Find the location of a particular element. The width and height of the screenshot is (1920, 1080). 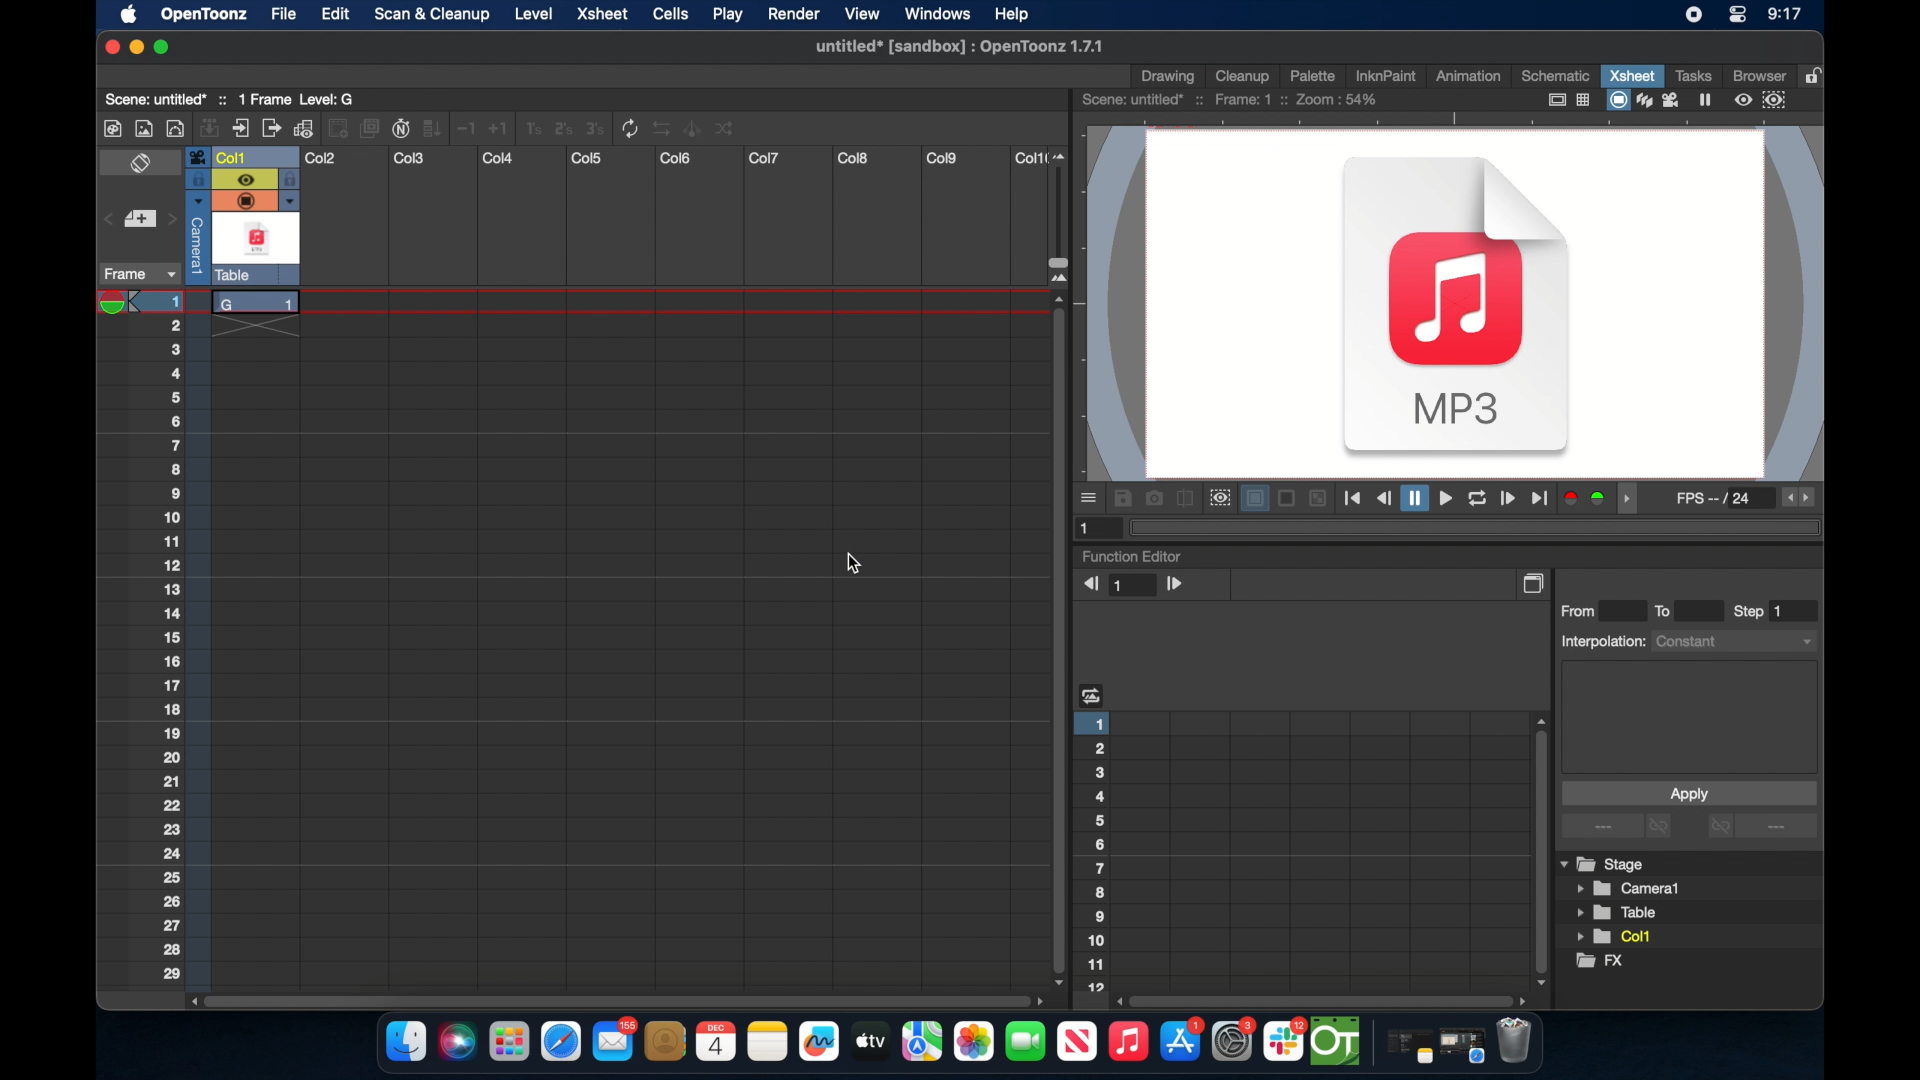

xsheet is located at coordinates (1632, 75).